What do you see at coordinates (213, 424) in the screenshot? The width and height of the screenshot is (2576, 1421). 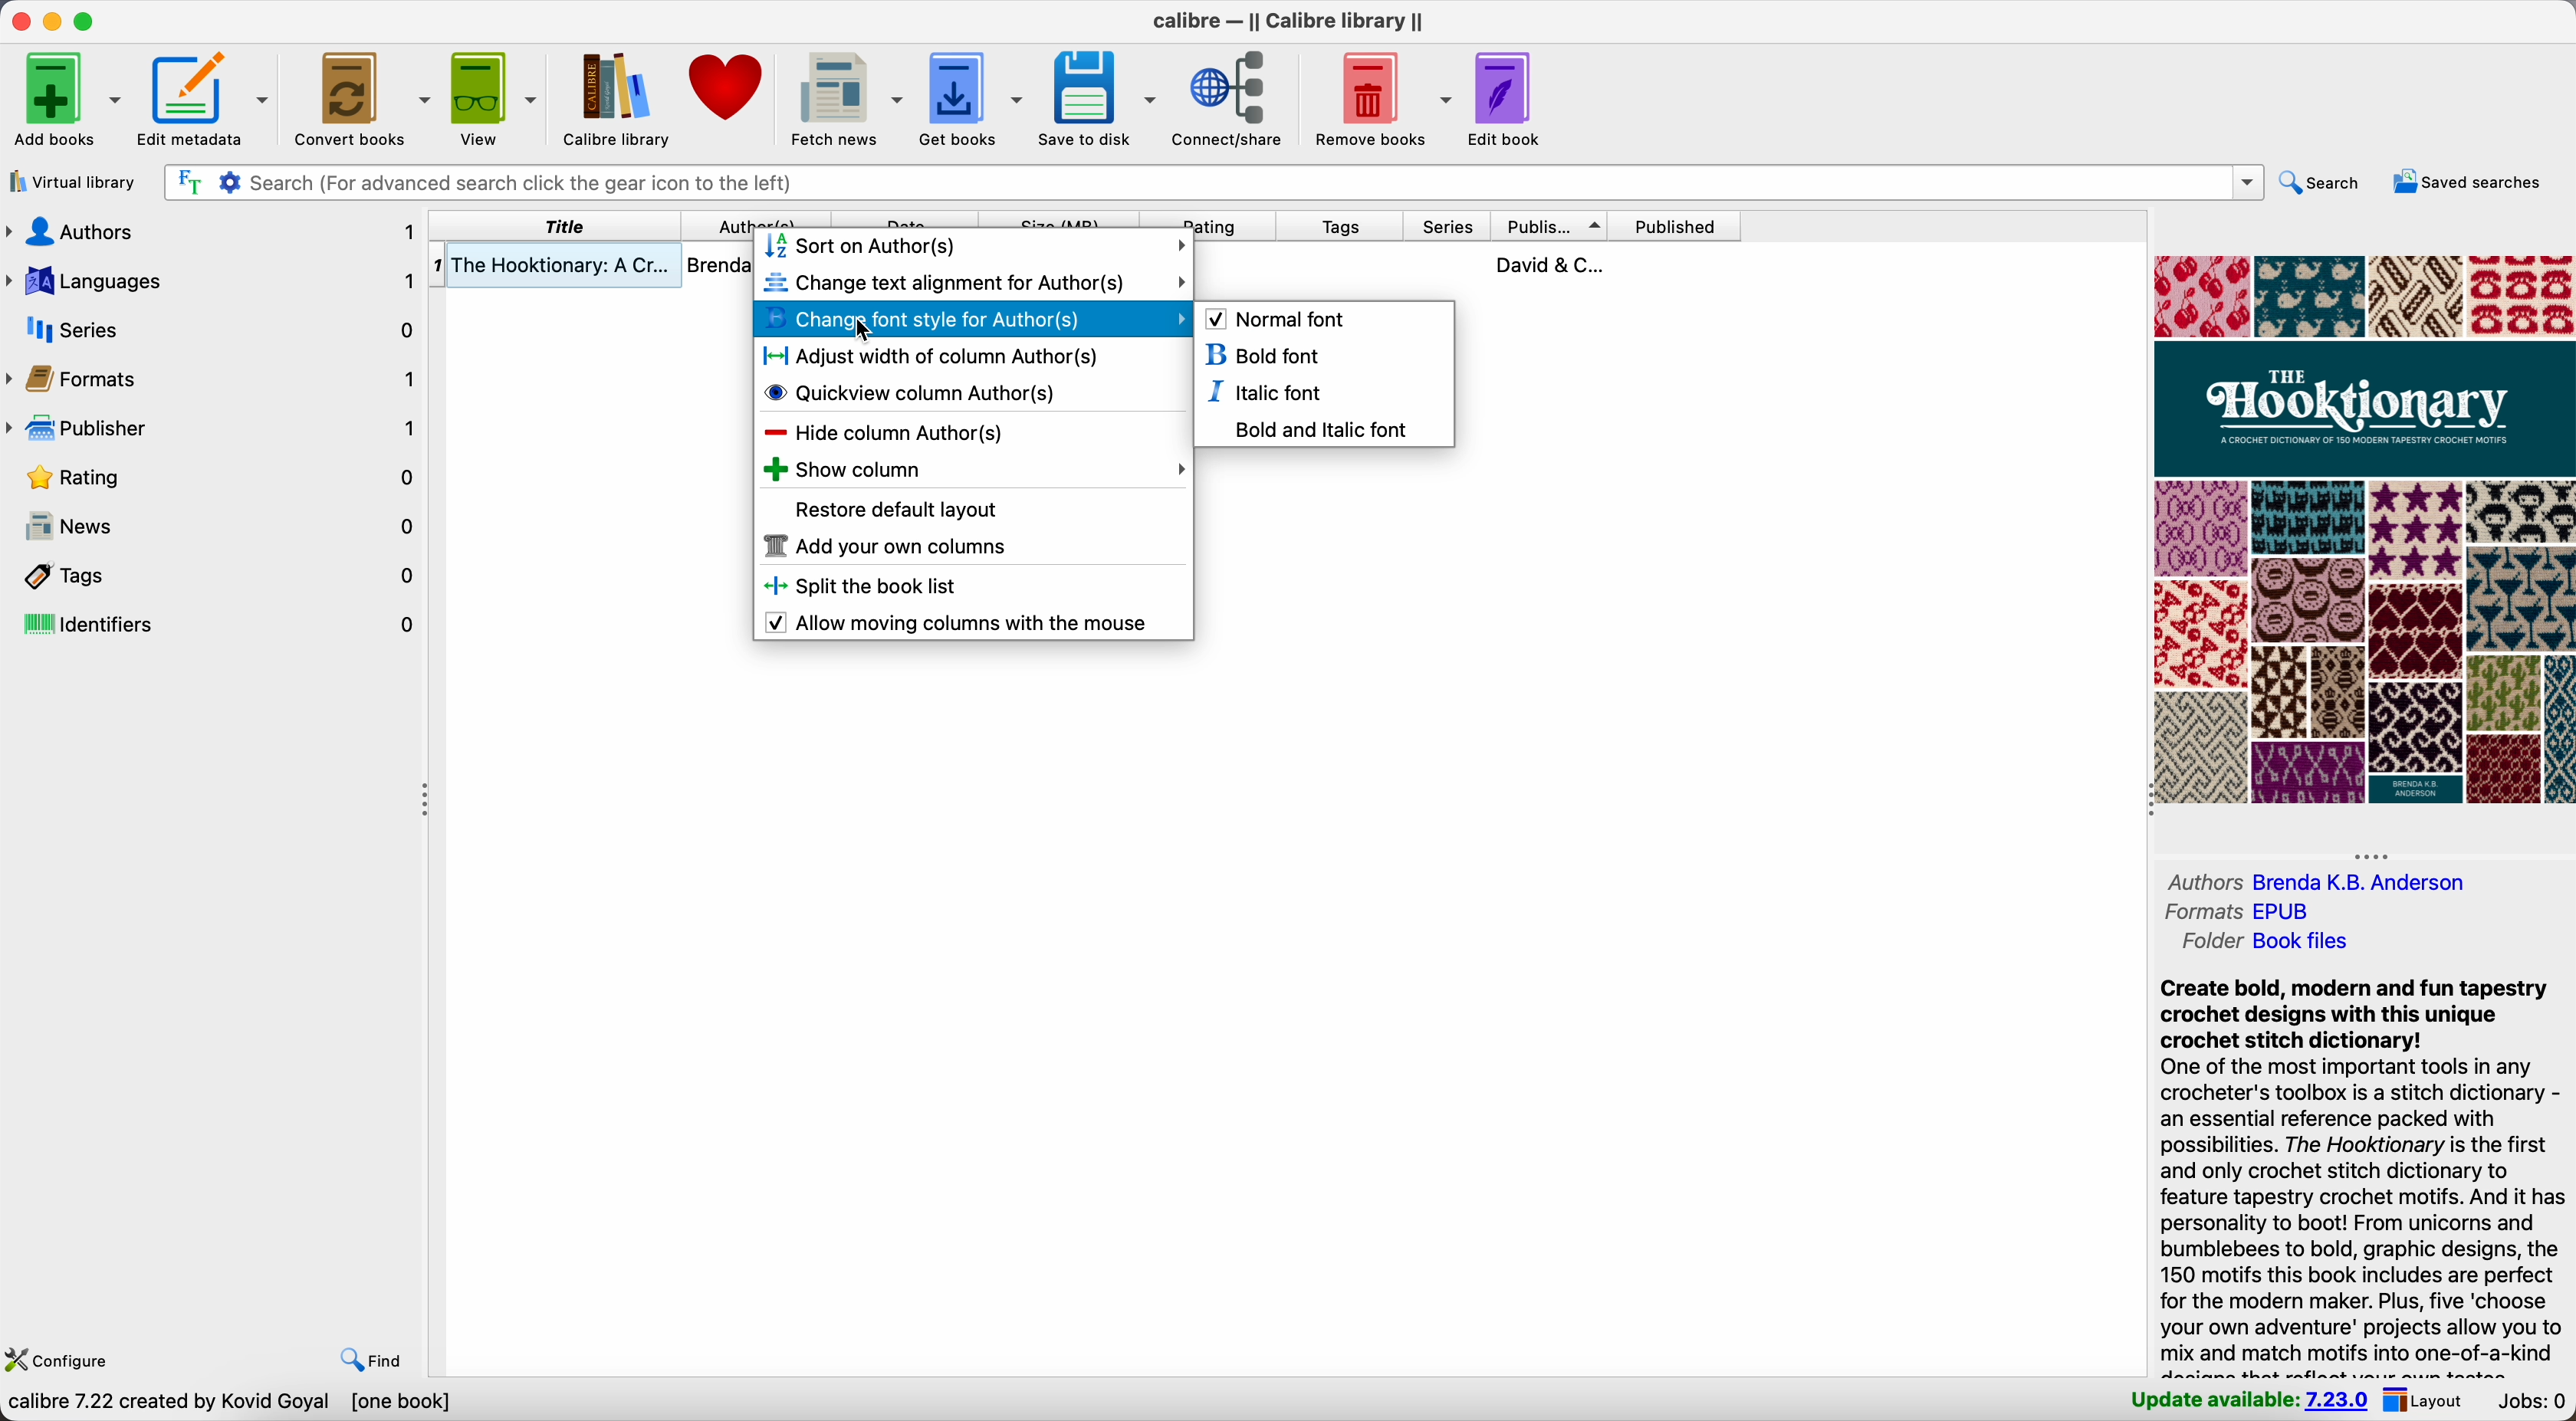 I see `publisher` at bounding box center [213, 424].